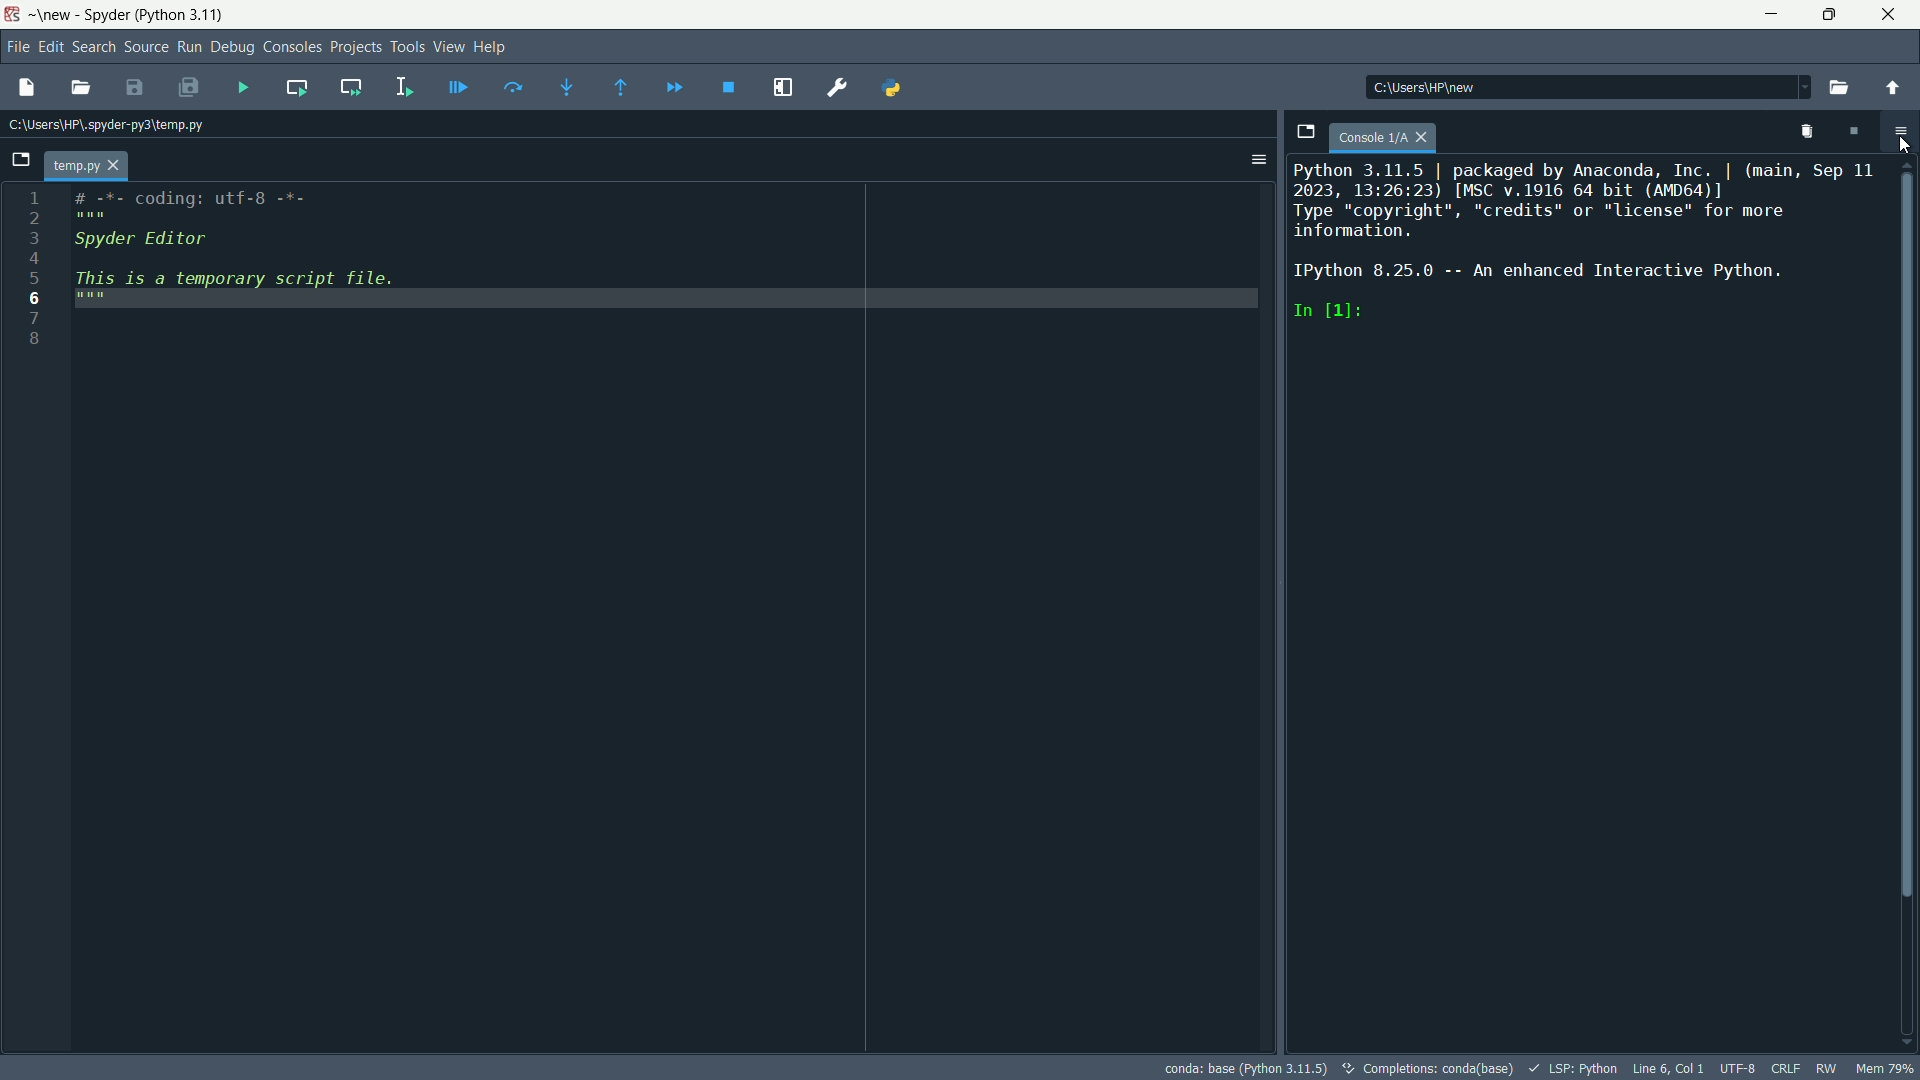  What do you see at coordinates (86, 87) in the screenshot?
I see `open file` at bounding box center [86, 87].